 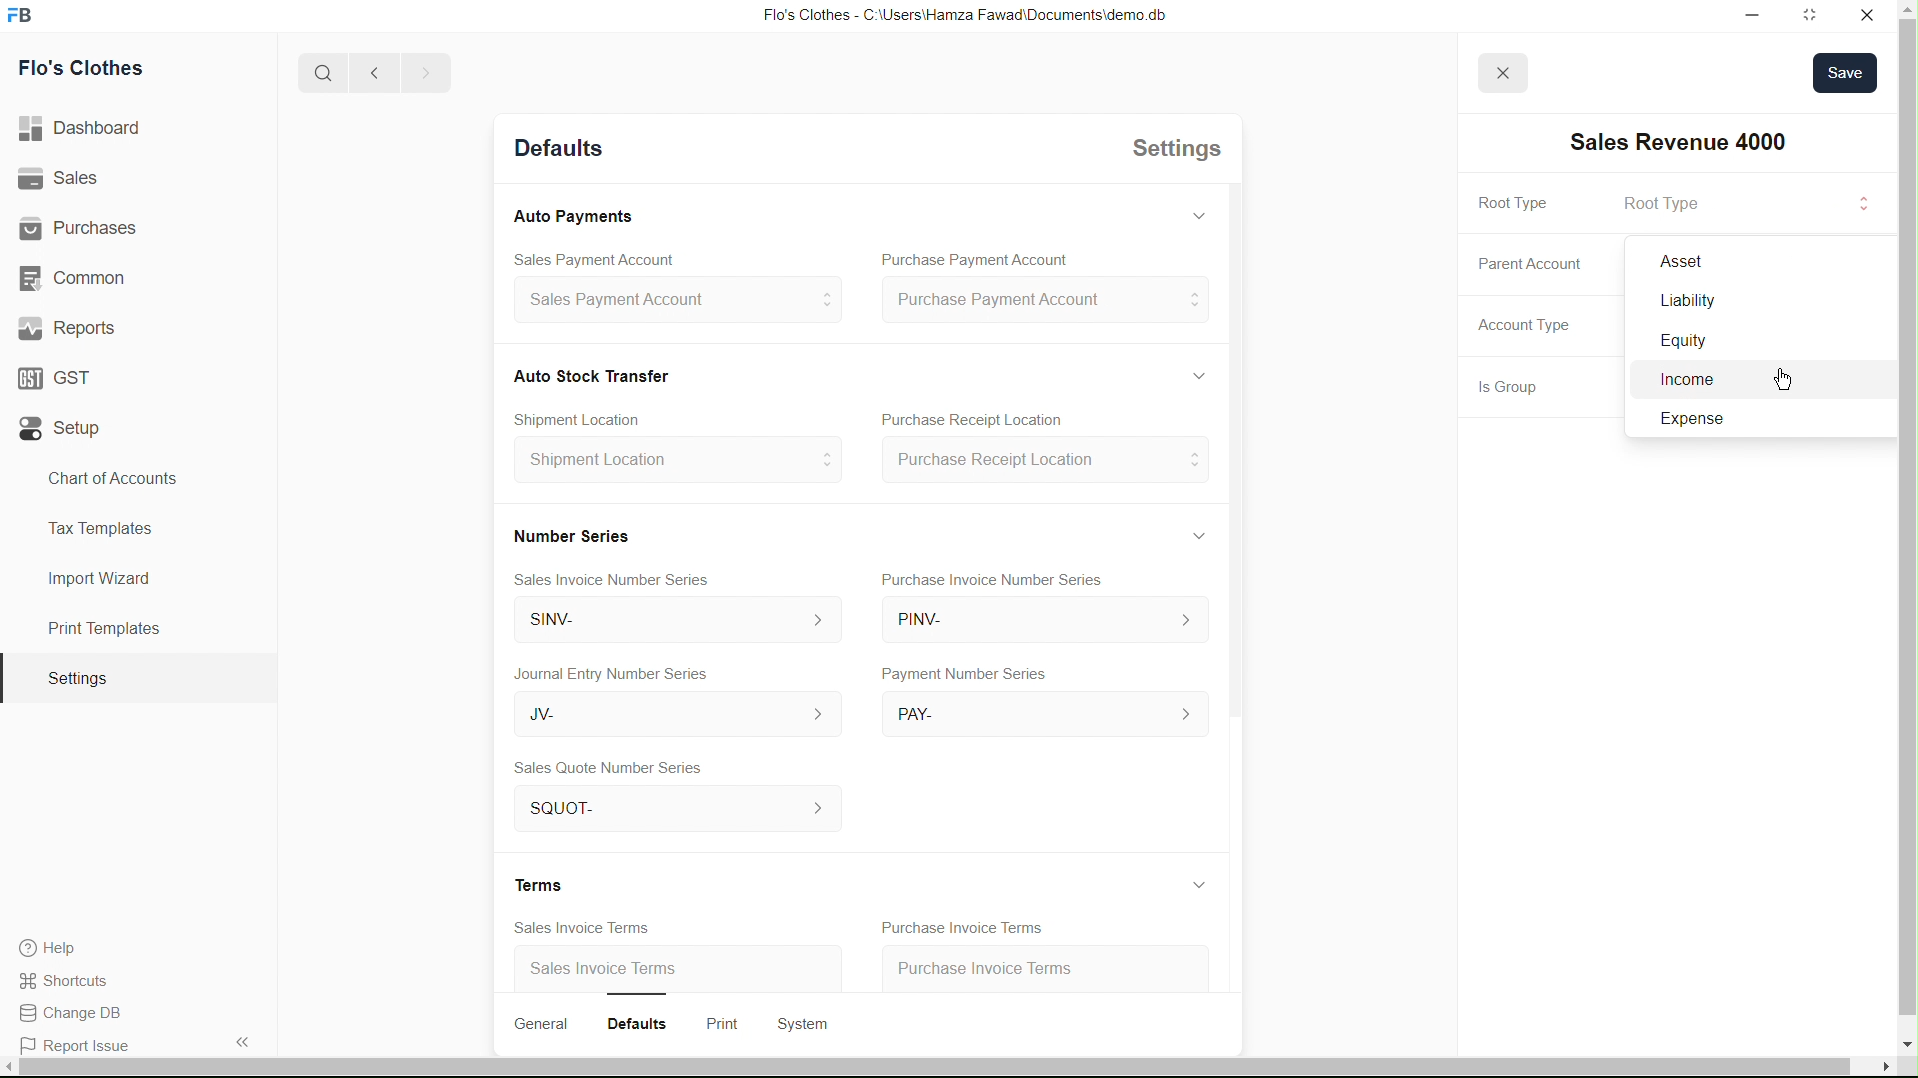 What do you see at coordinates (1905, 538) in the screenshot?
I see `scroll bar` at bounding box center [1905, 538].